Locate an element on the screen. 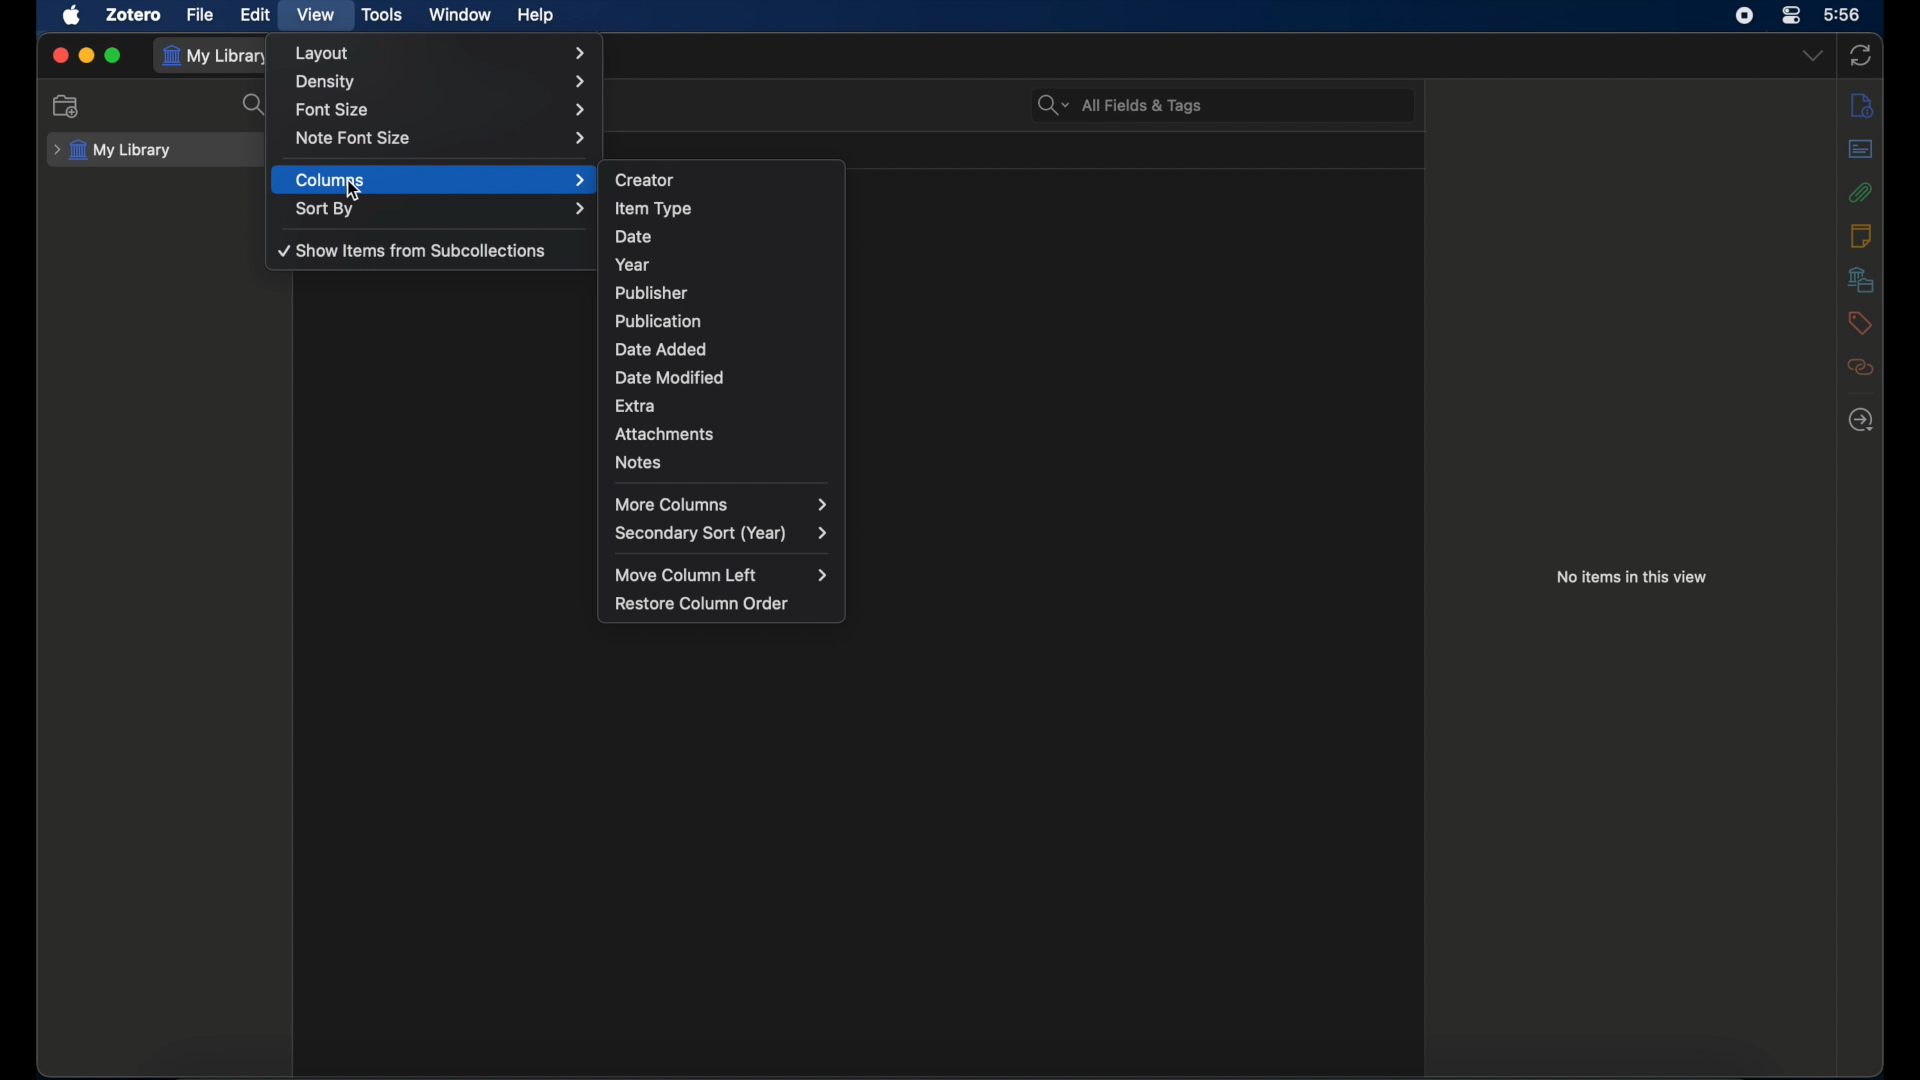 This screenshot has height=1080, width=1920. attachments is located at coordinates (722, 431).